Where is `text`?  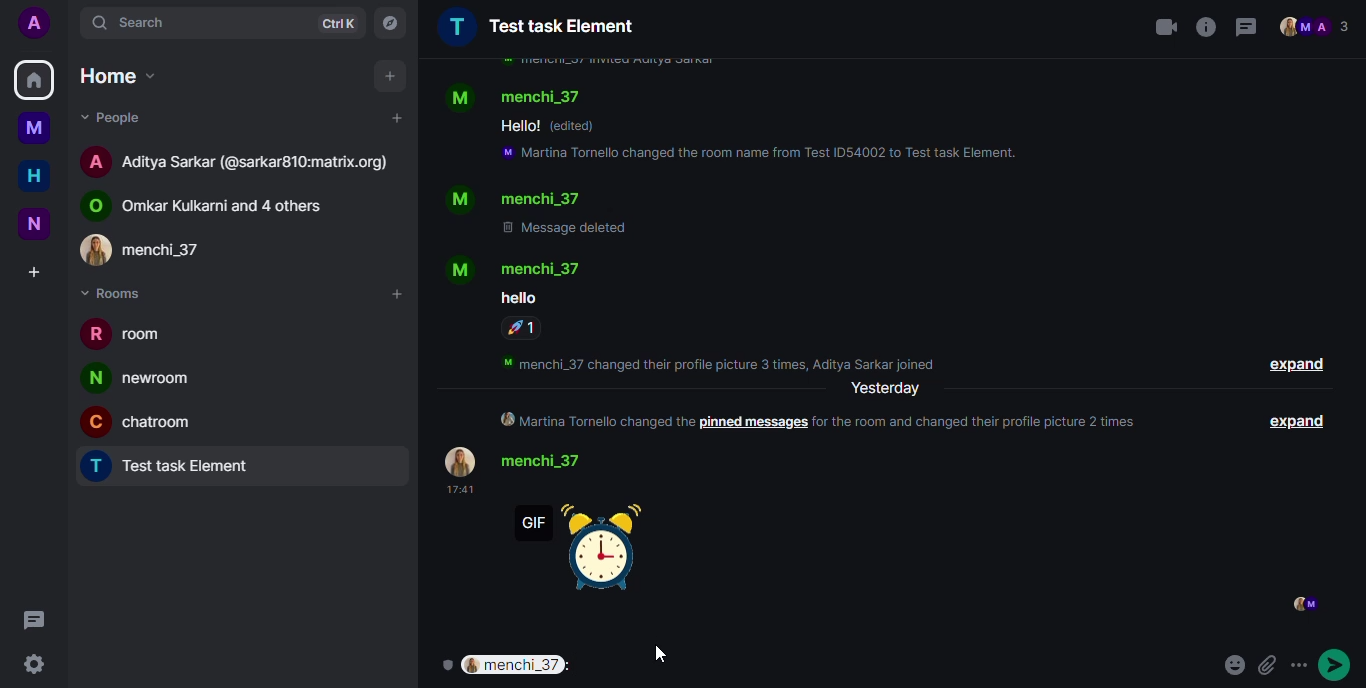 text is located at coordinates (518, 297).